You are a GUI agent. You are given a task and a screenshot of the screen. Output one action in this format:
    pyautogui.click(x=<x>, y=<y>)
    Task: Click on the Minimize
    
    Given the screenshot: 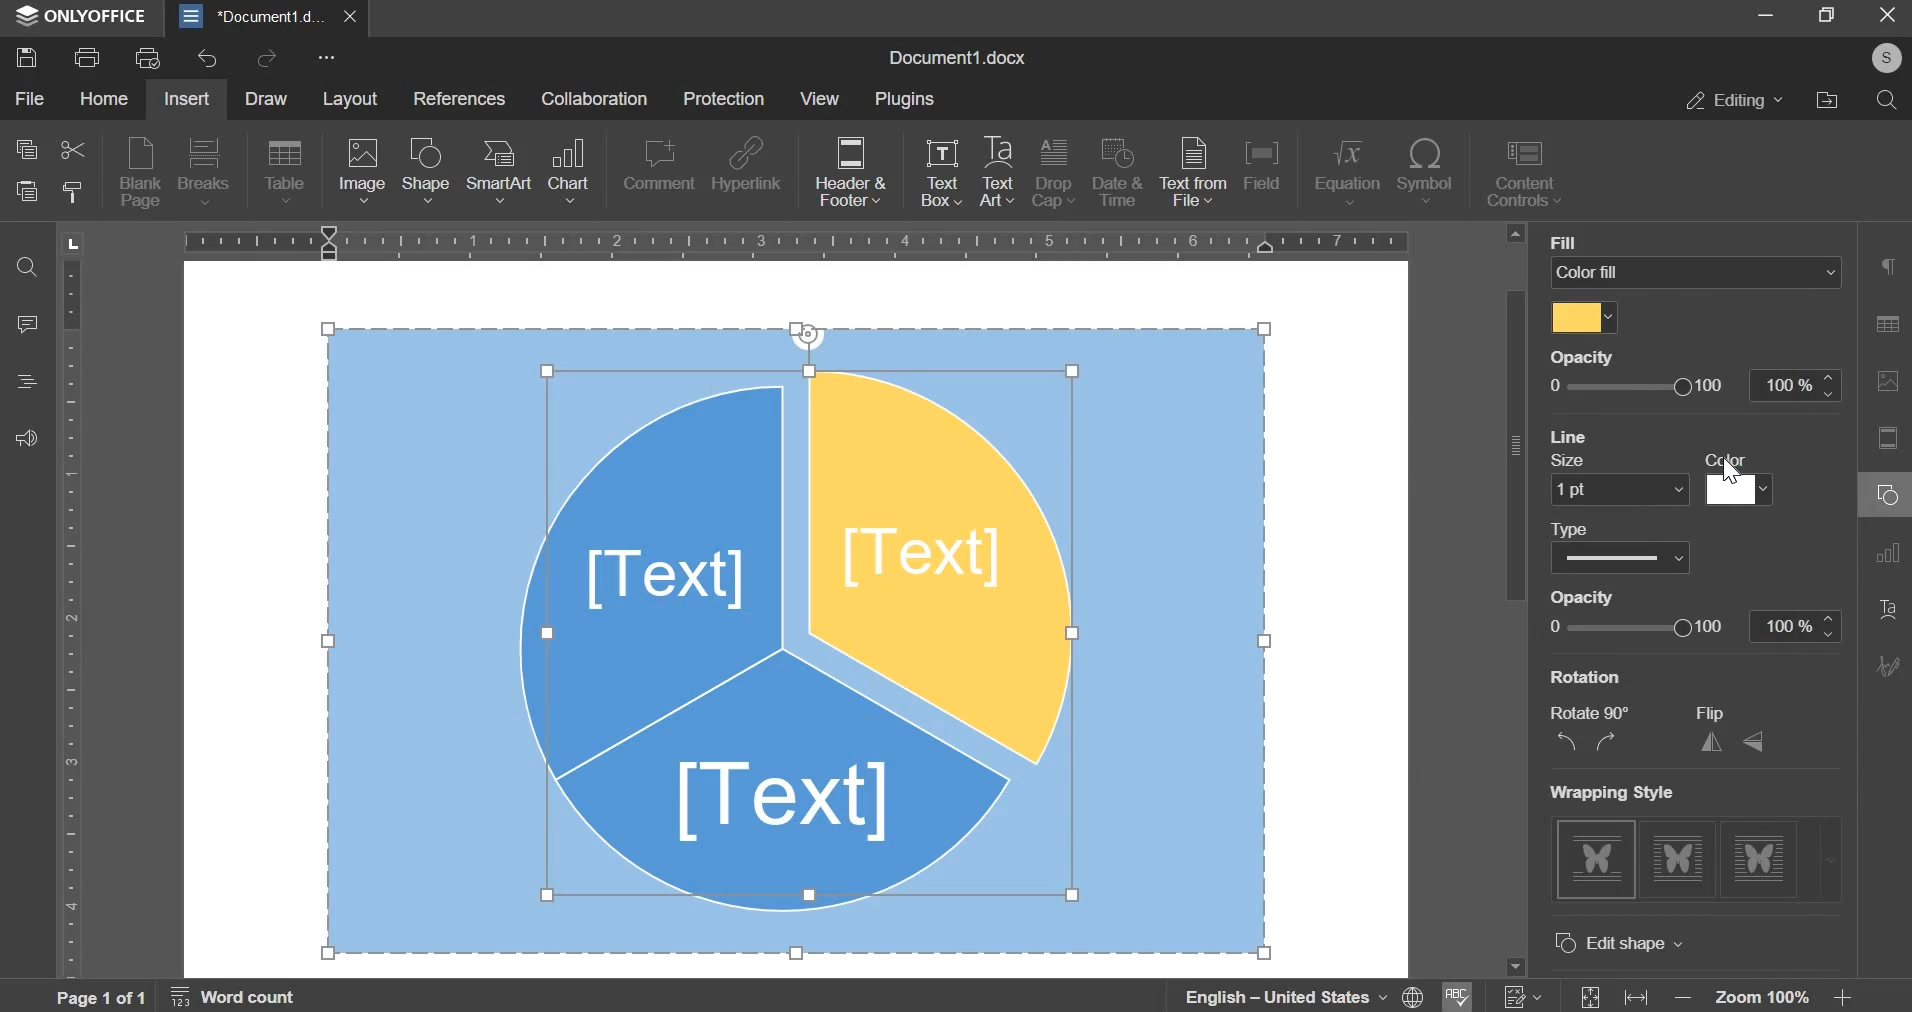 What is the action you would take?
    pyautogui.click(x=1767, y=17)
    